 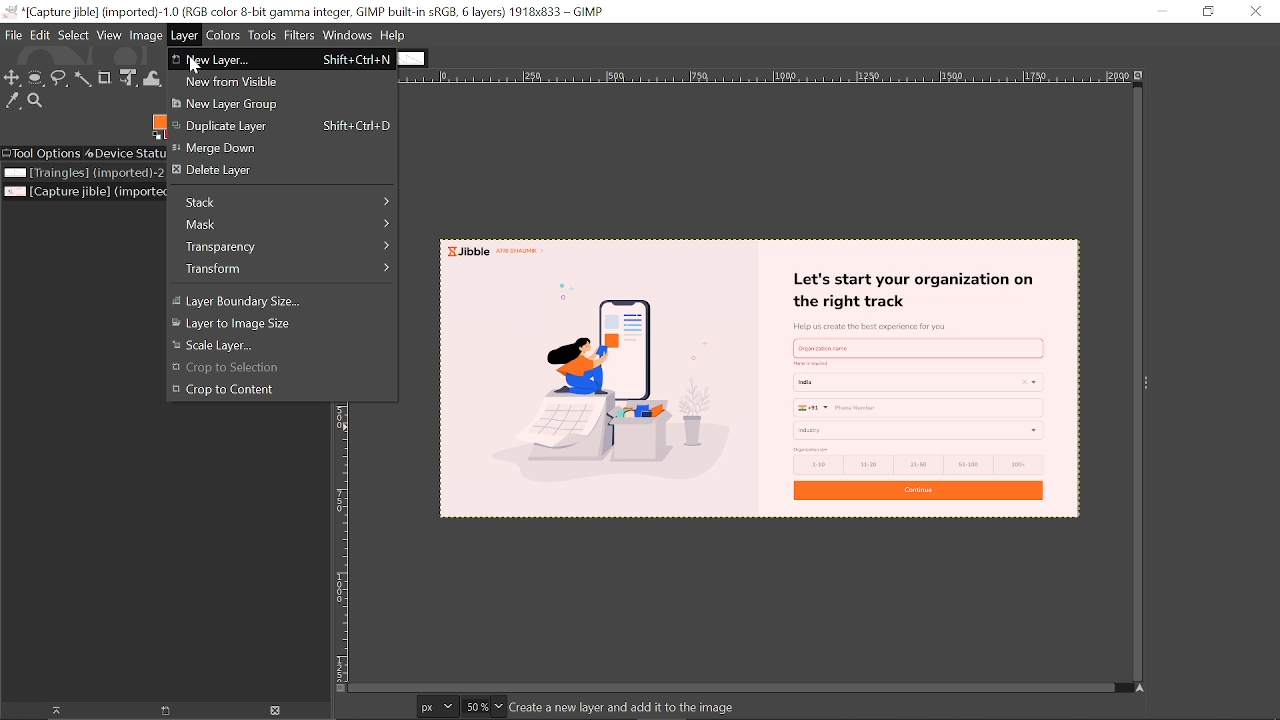 I want to click on Scale layer, so click(x=273, y=345).